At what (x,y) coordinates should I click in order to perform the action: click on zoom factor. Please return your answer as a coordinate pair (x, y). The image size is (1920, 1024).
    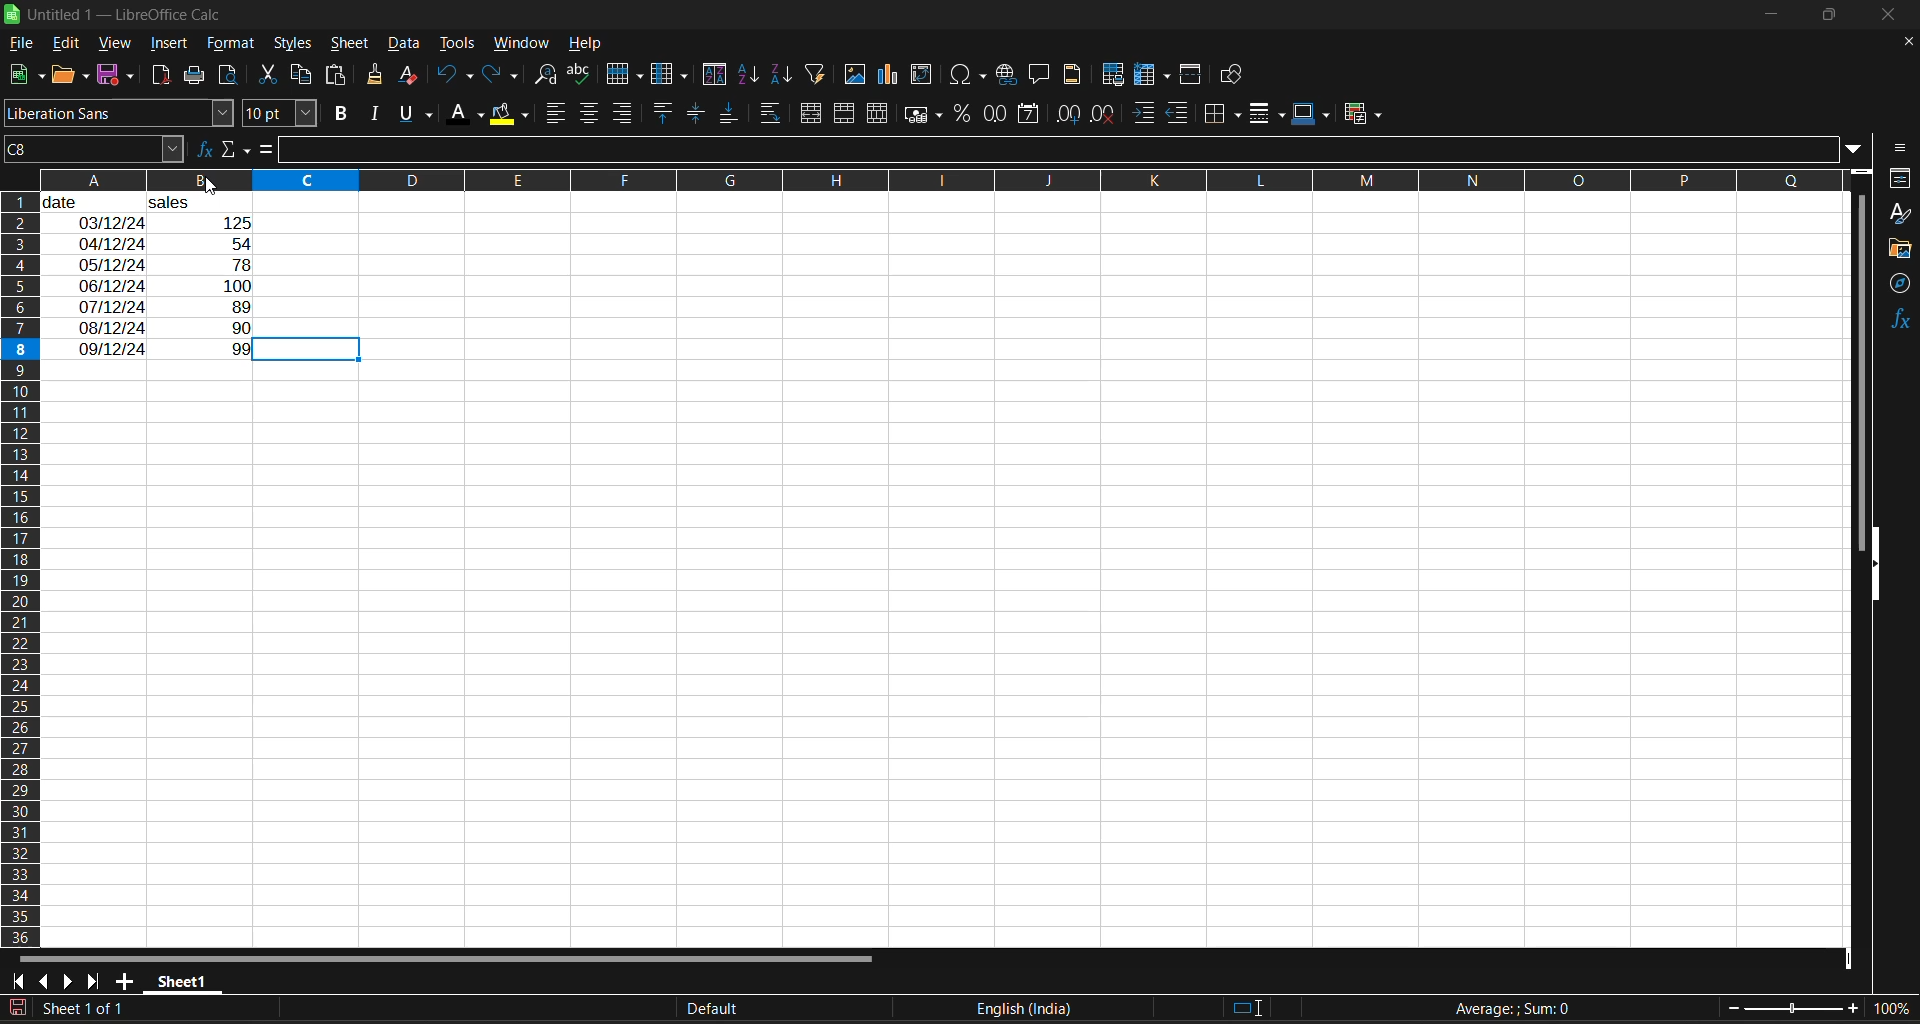
    Looking at the image, I should click on (1888, 1010).